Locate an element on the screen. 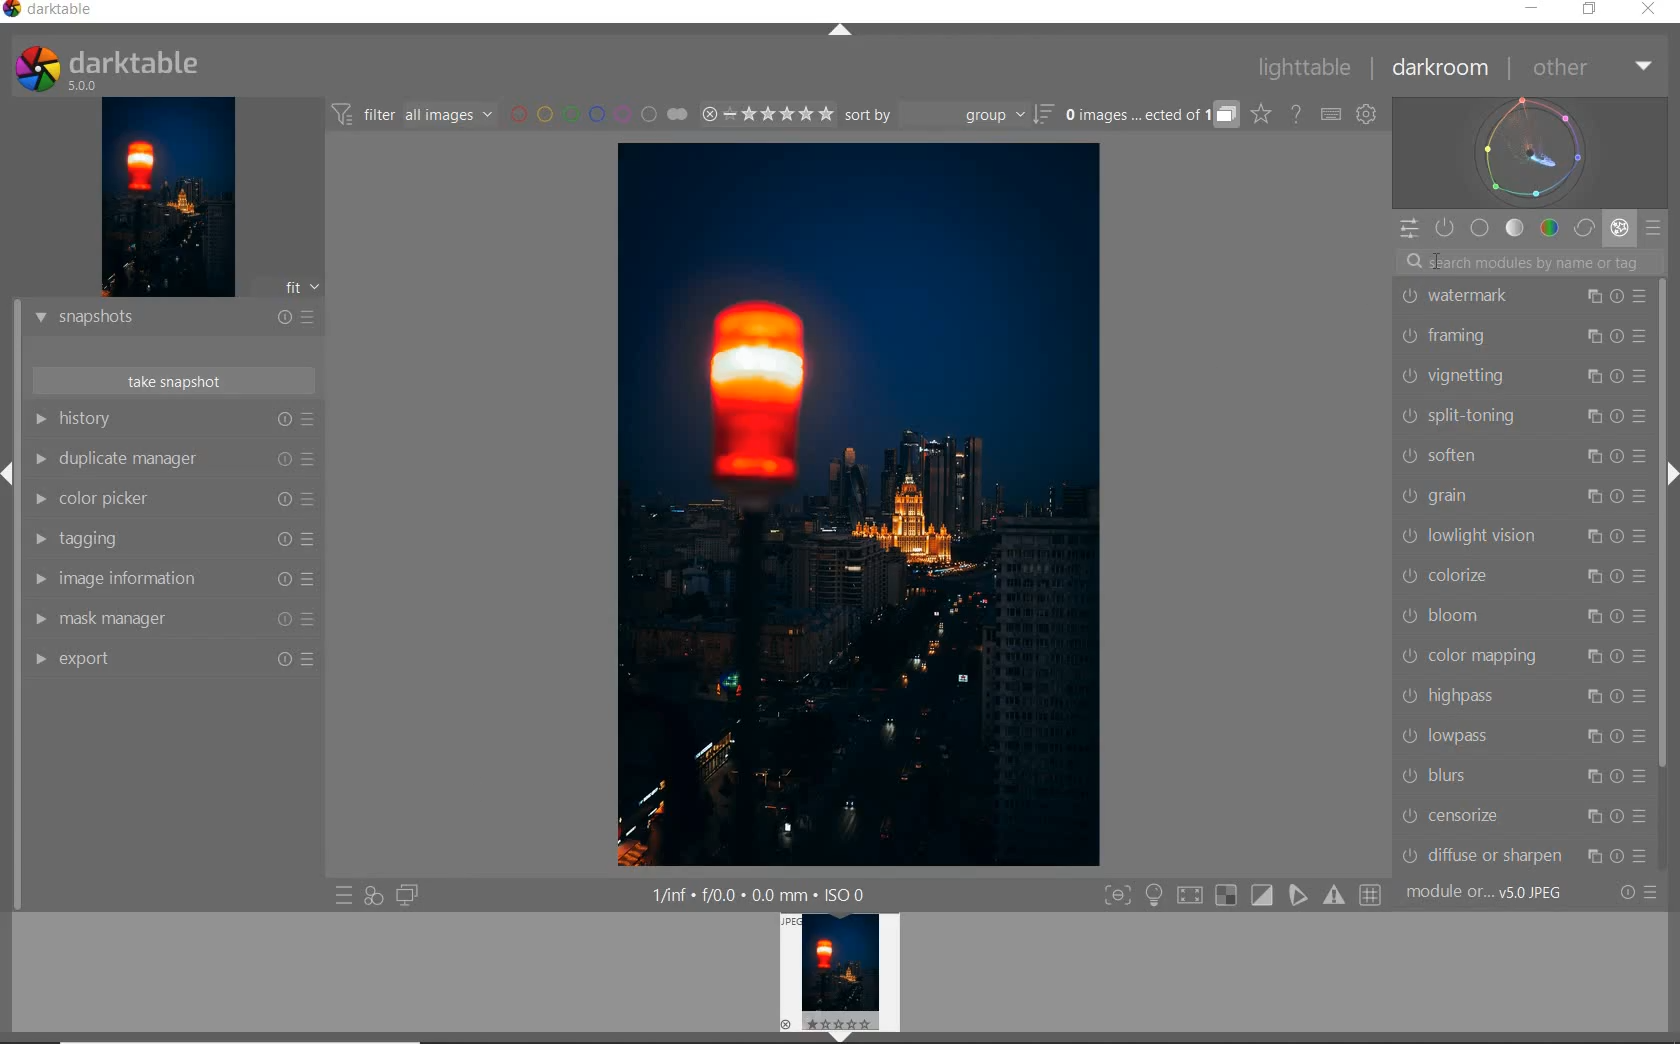 The width and height of the screenshot is (1680, 1044). FILTER IMAGES BASED ON THEIR MODULE ORDER is located at coordinates (415, 115).